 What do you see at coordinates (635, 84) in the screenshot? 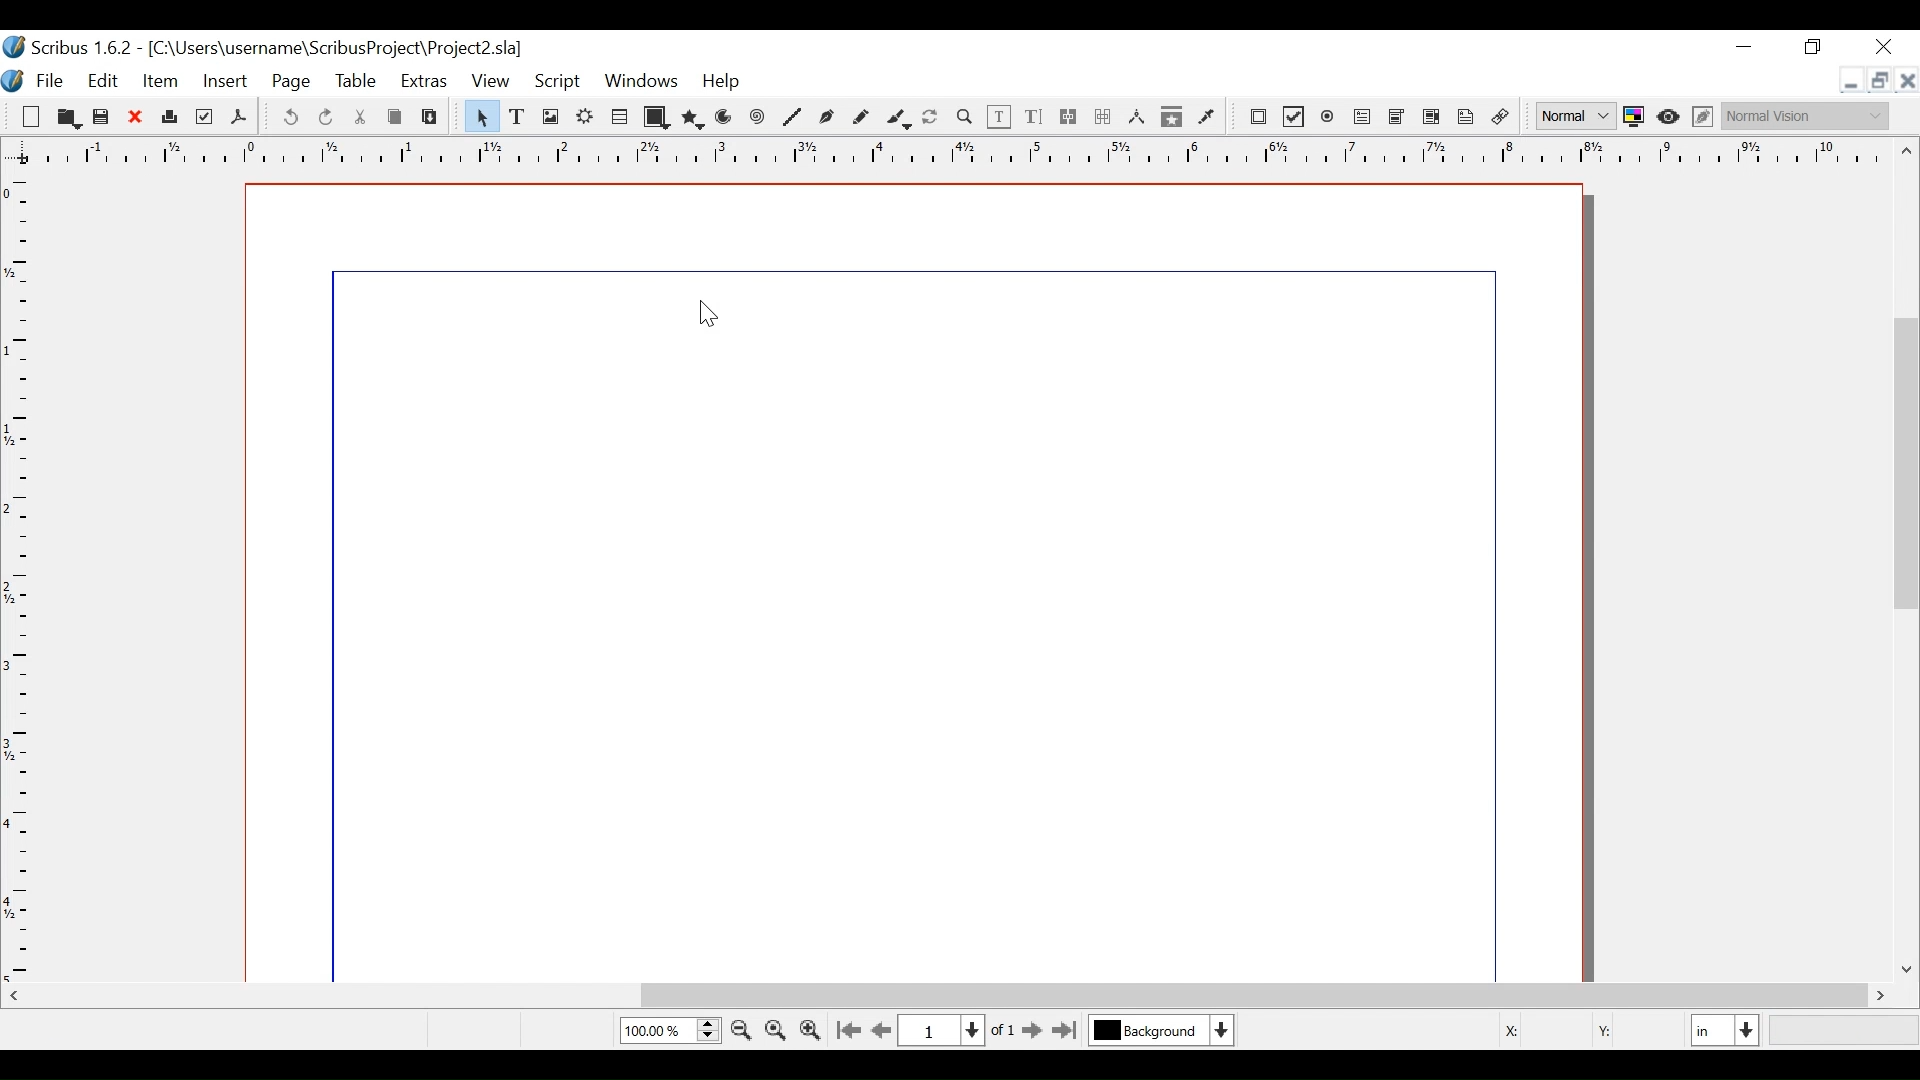
I see `Windows` at bounding box center [635, 84].